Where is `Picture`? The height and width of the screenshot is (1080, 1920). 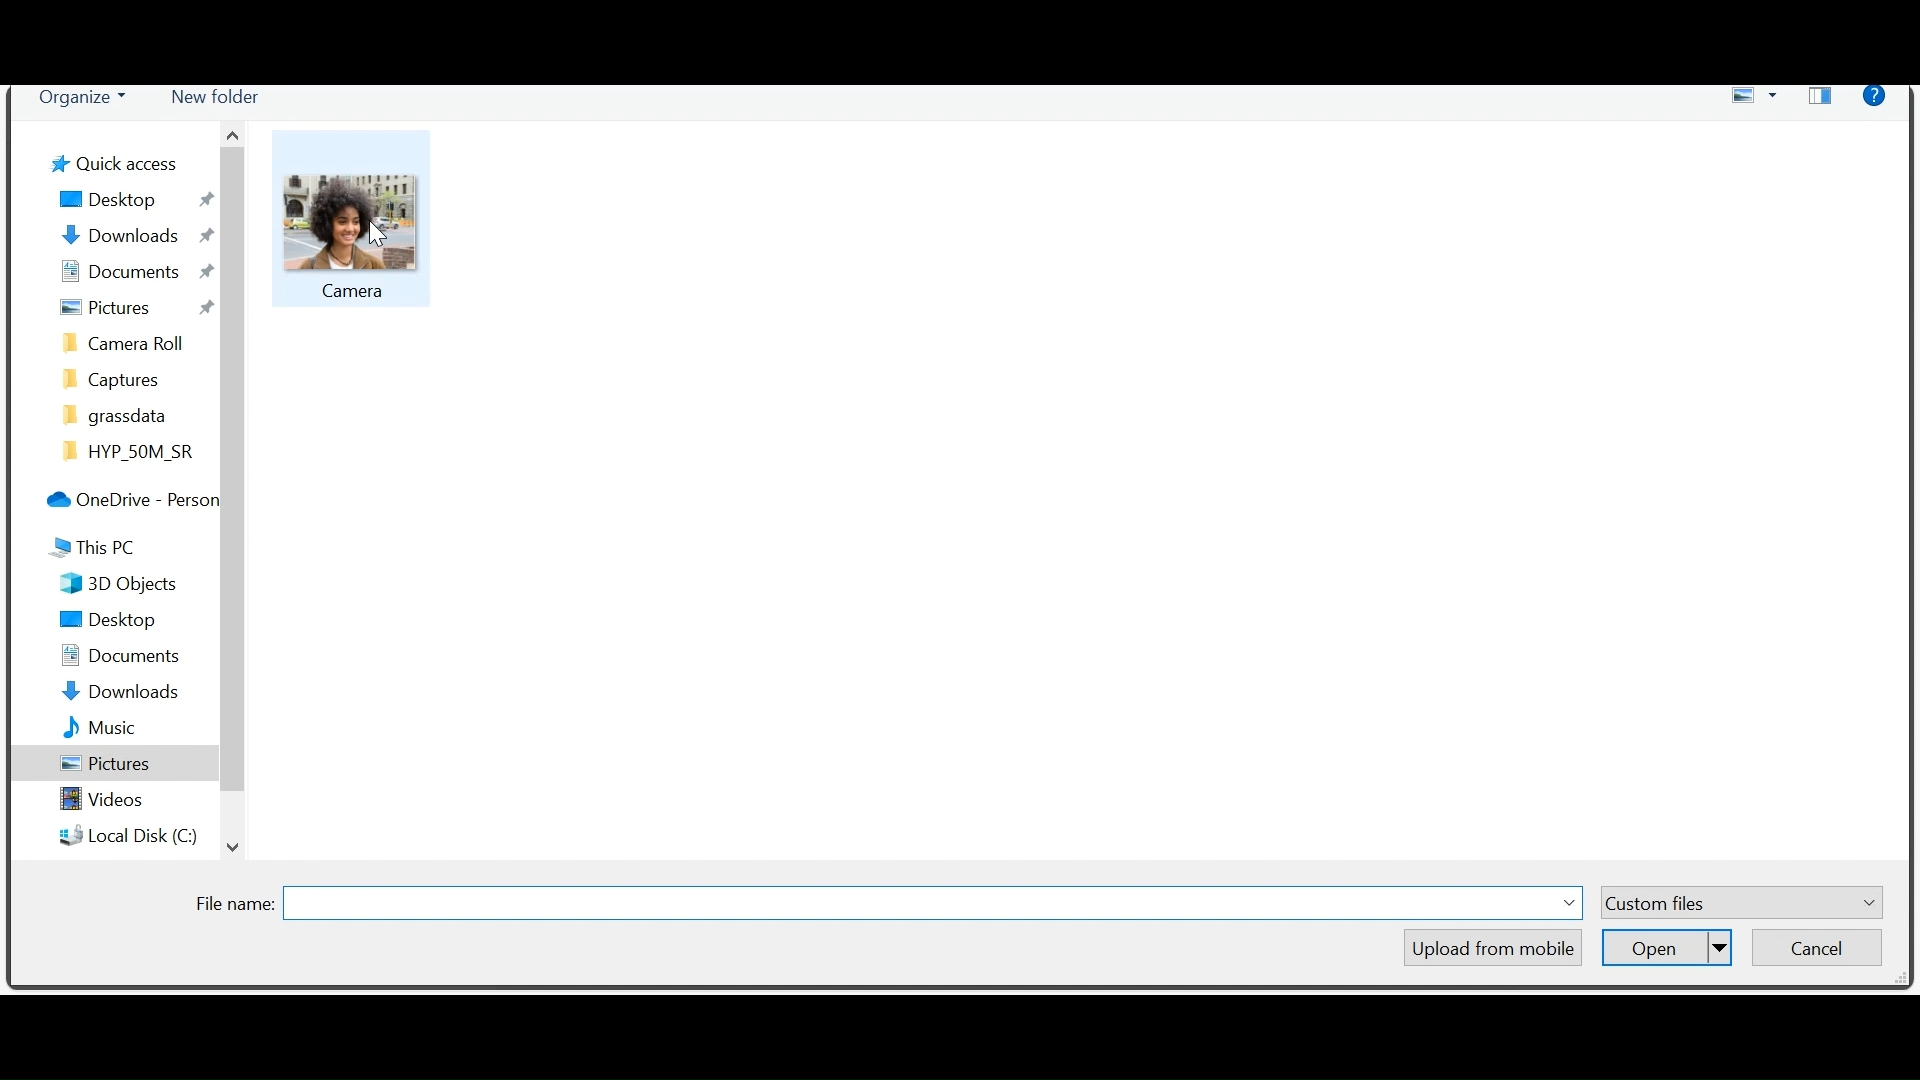 Picture is located at coordinates (361, 216).